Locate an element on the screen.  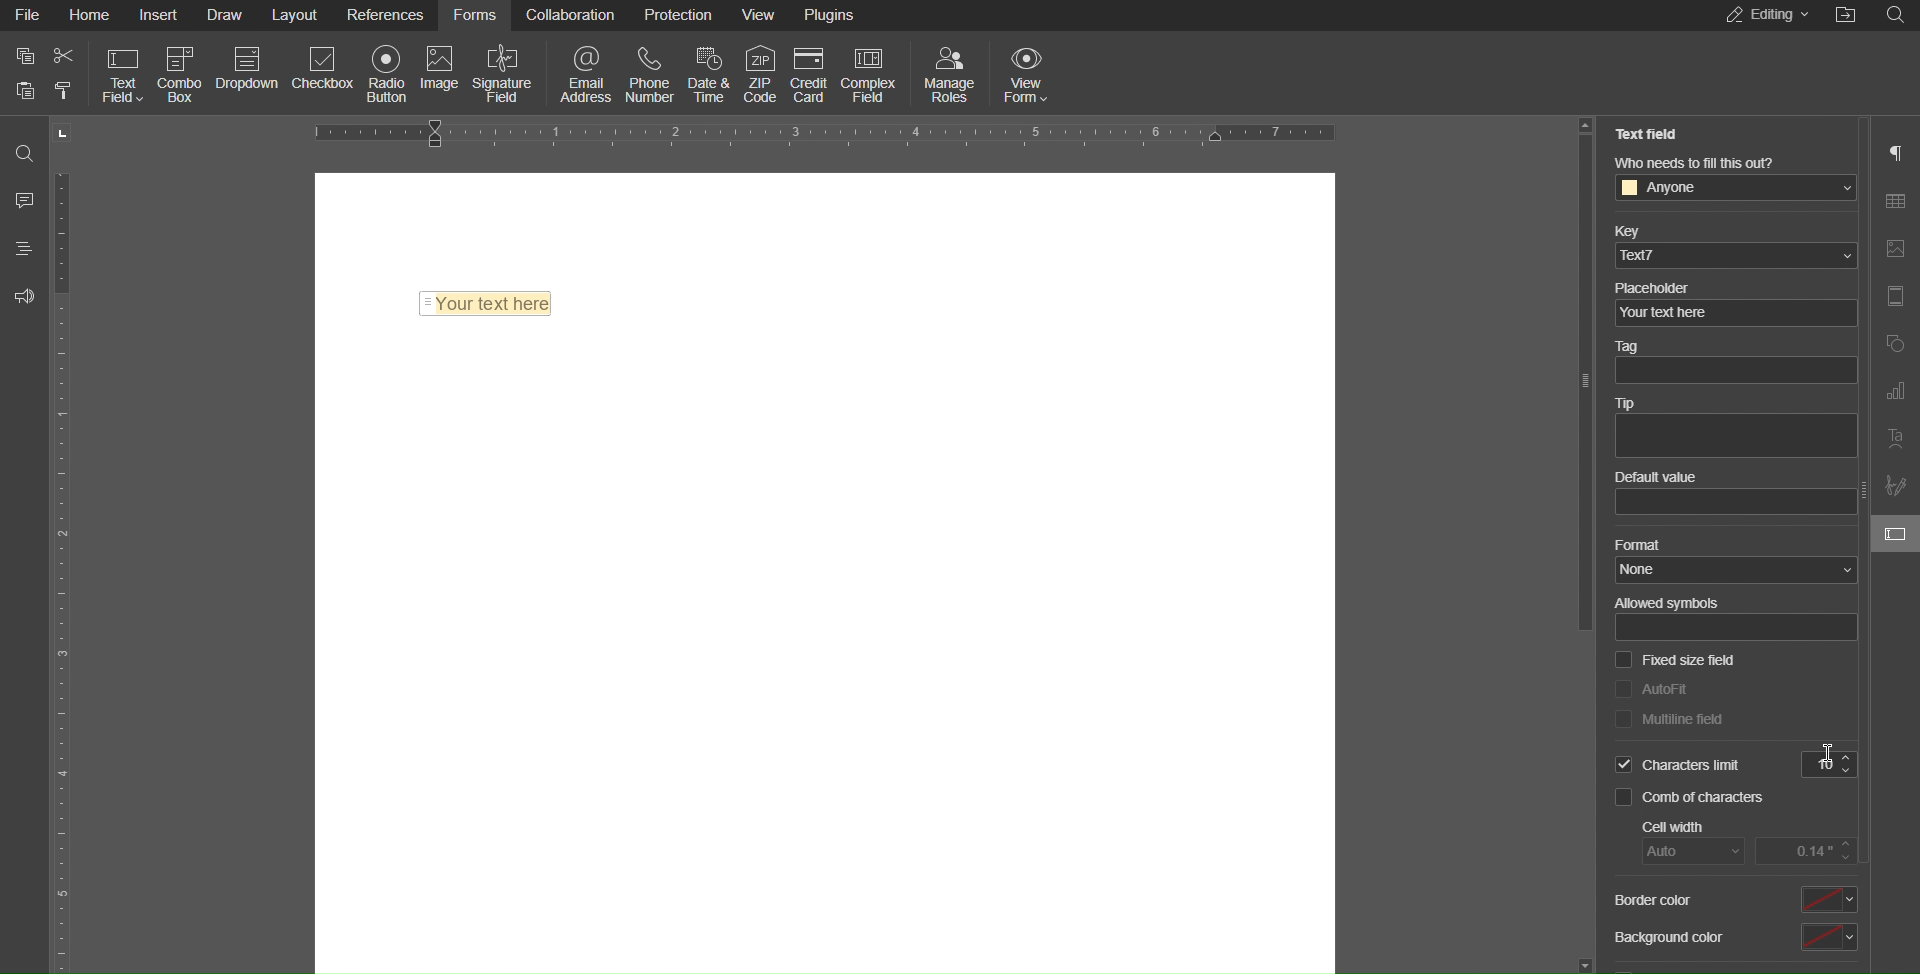
Cell Width is located at coordinates (1752, 842).